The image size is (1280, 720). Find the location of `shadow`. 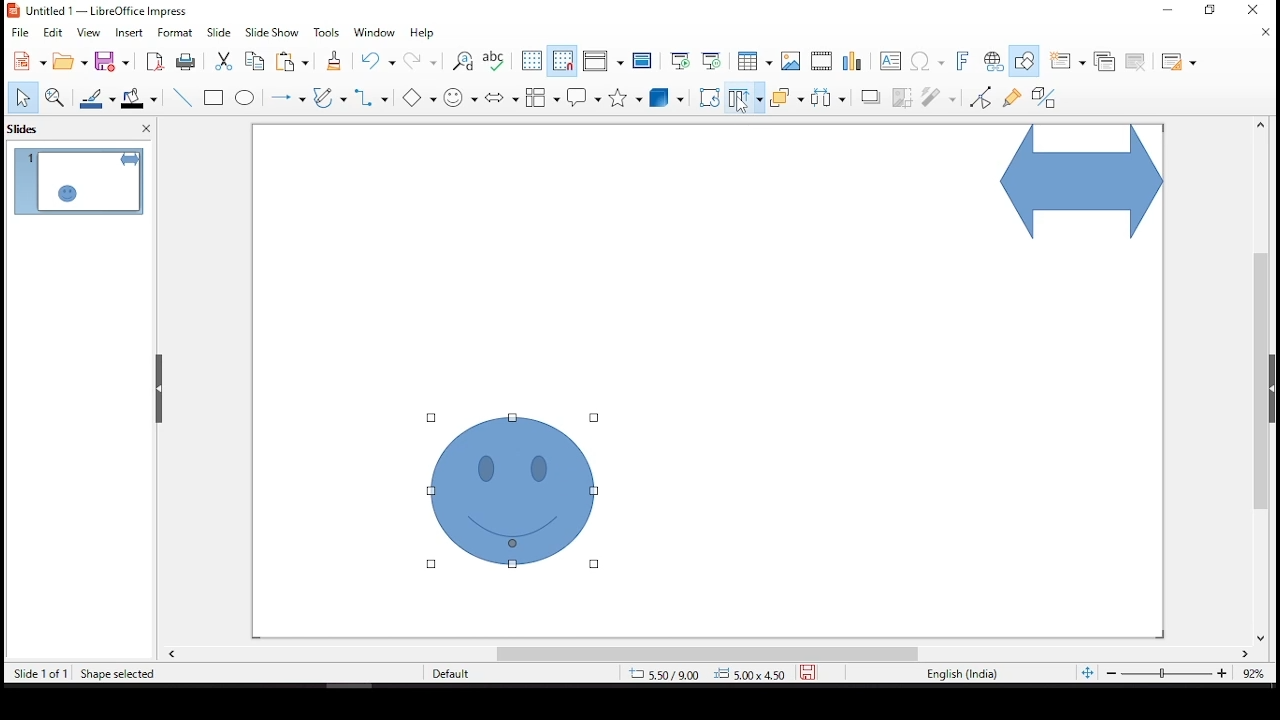

shadow is located at coordinates (871, 96).